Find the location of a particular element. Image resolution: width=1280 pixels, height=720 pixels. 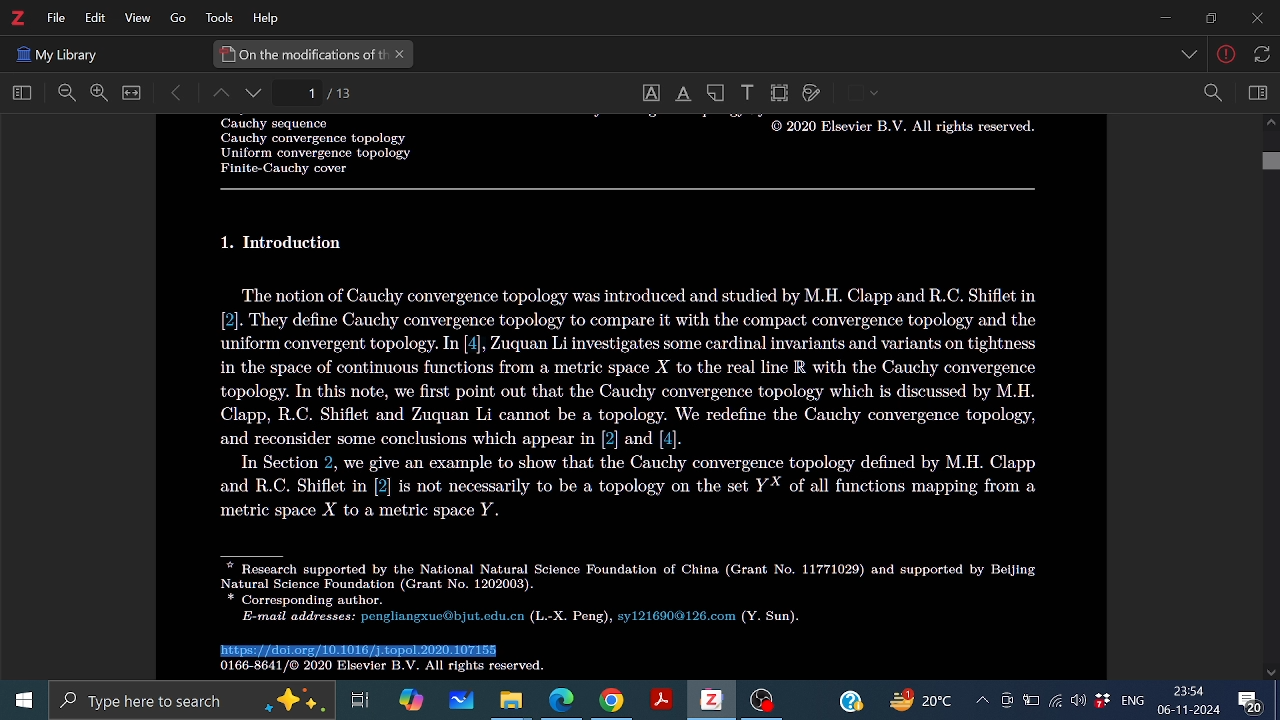

Show hidden icons is located at coordinates (981, 700).